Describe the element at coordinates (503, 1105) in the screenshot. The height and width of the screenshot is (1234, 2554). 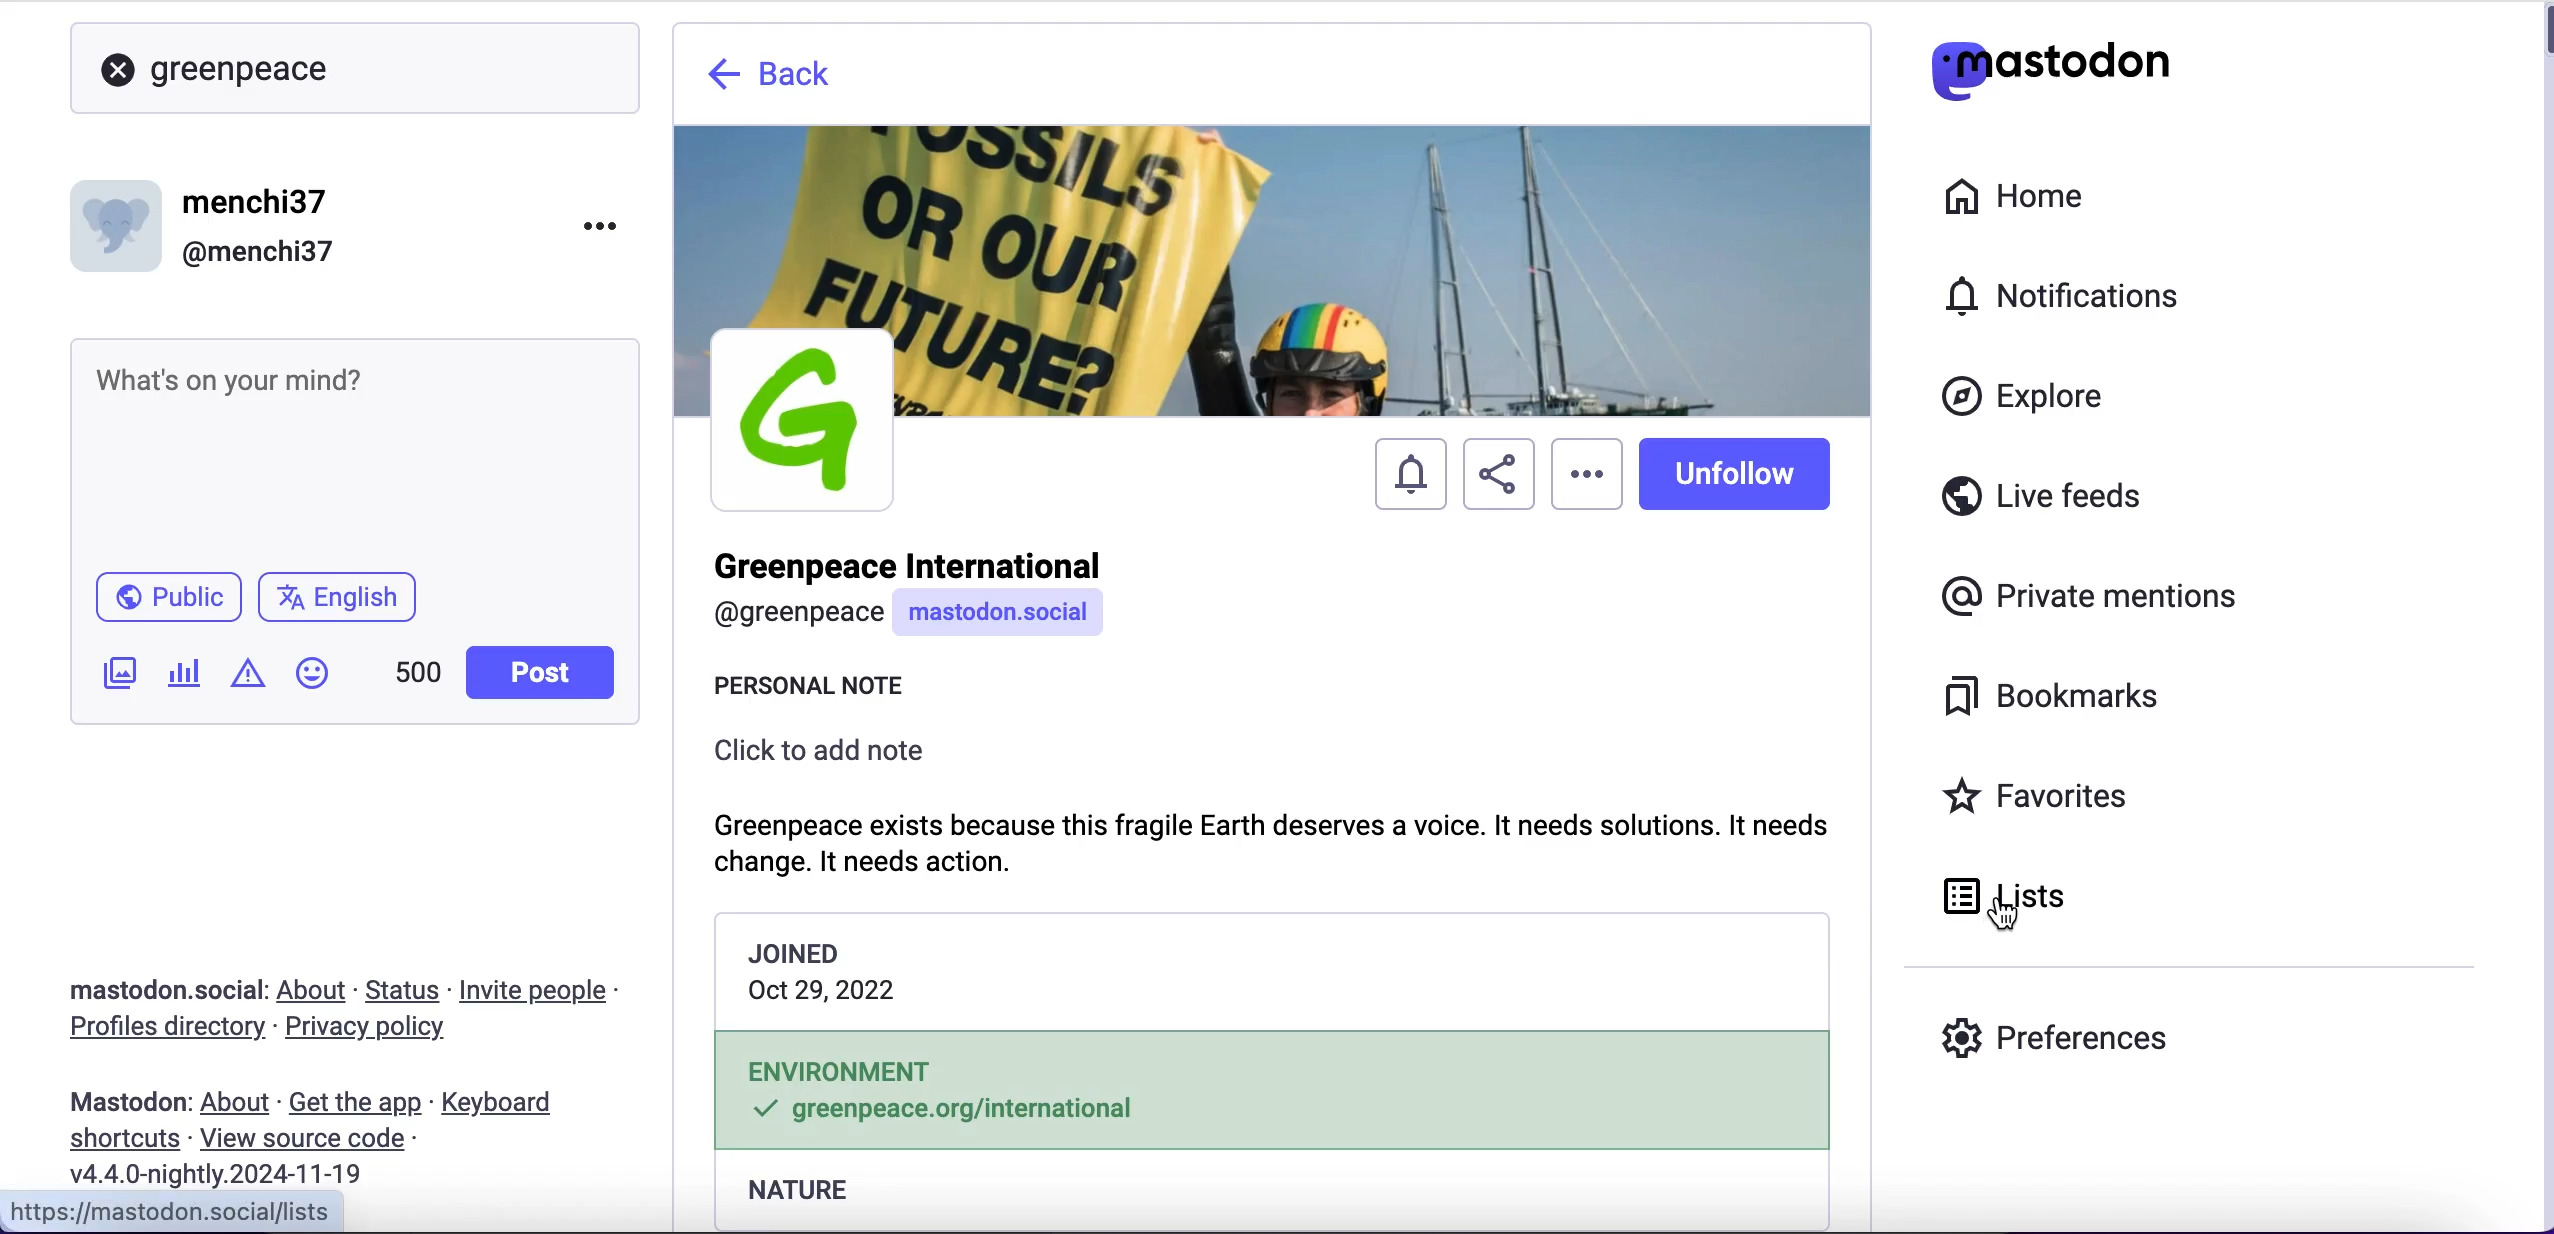
I see `keyboard` at that location.